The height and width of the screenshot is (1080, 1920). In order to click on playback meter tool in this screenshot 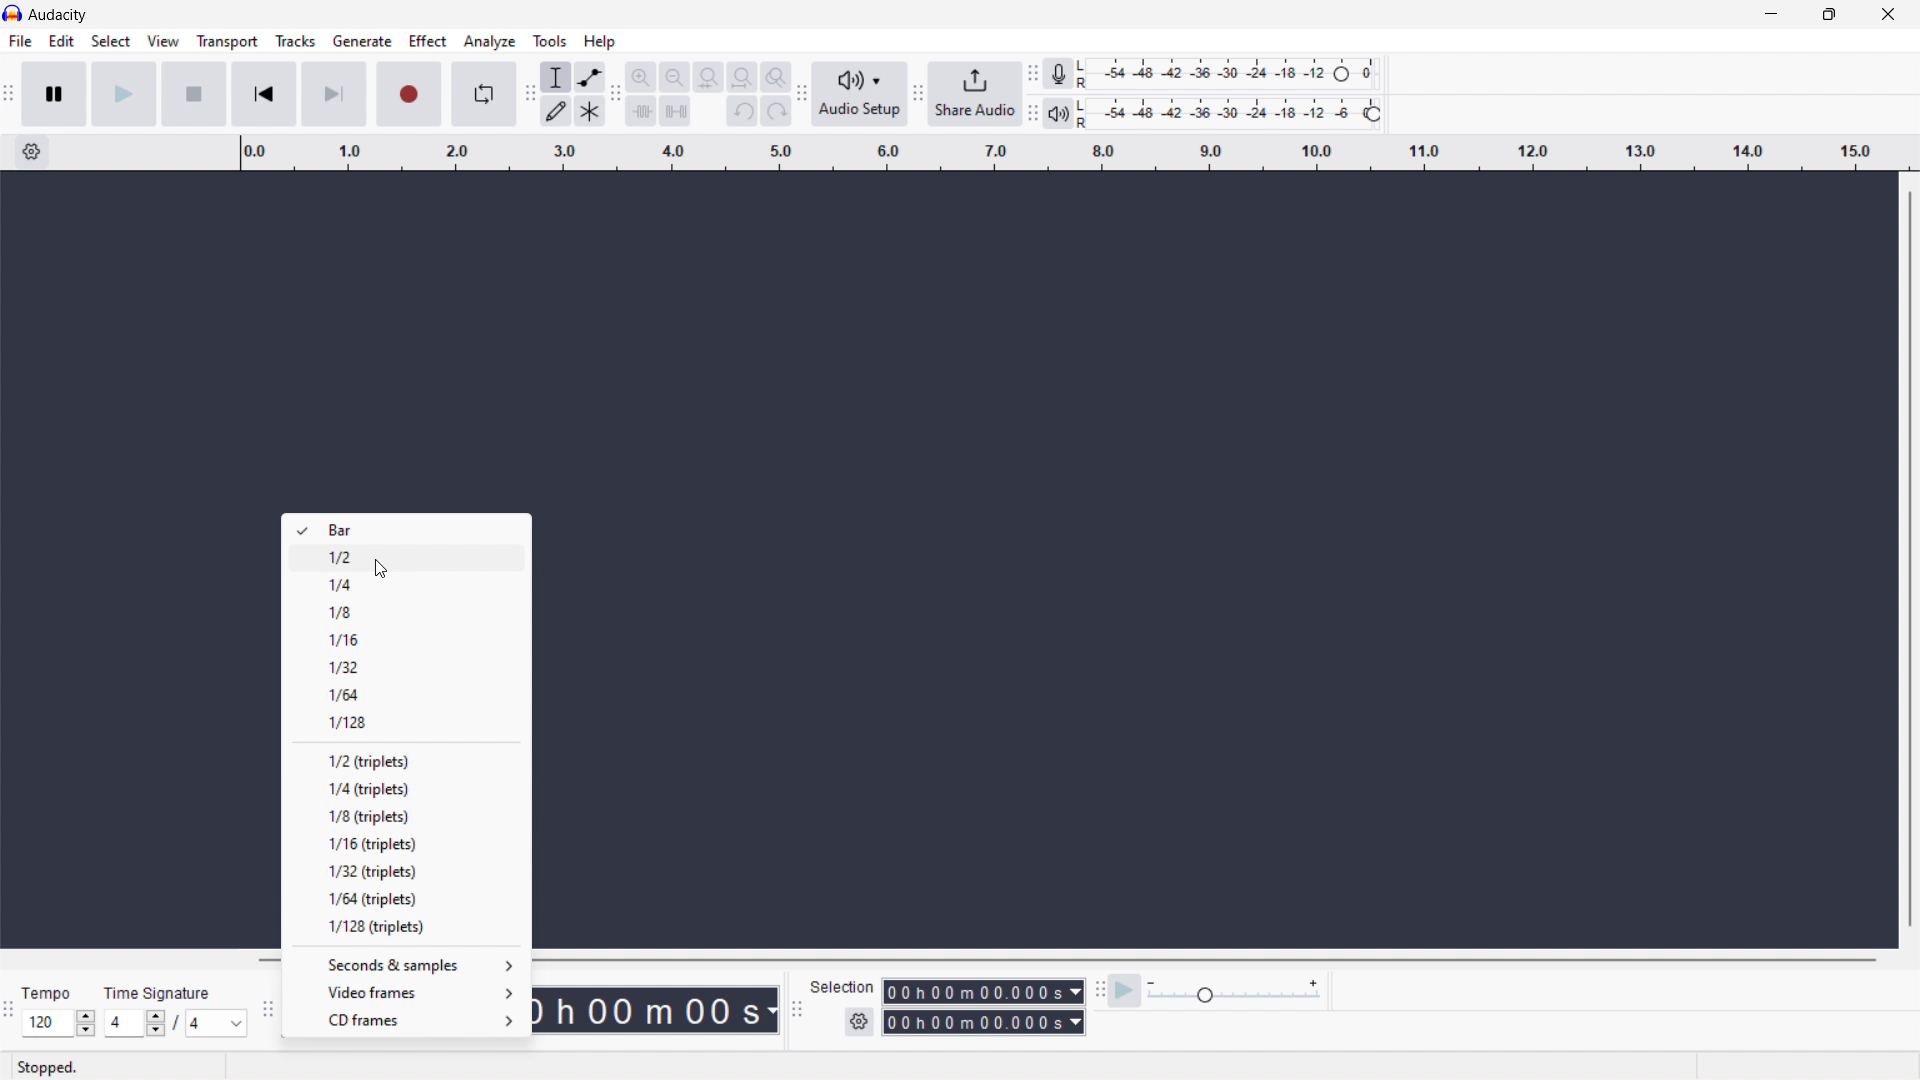, I will do `click(1059, 113)`.